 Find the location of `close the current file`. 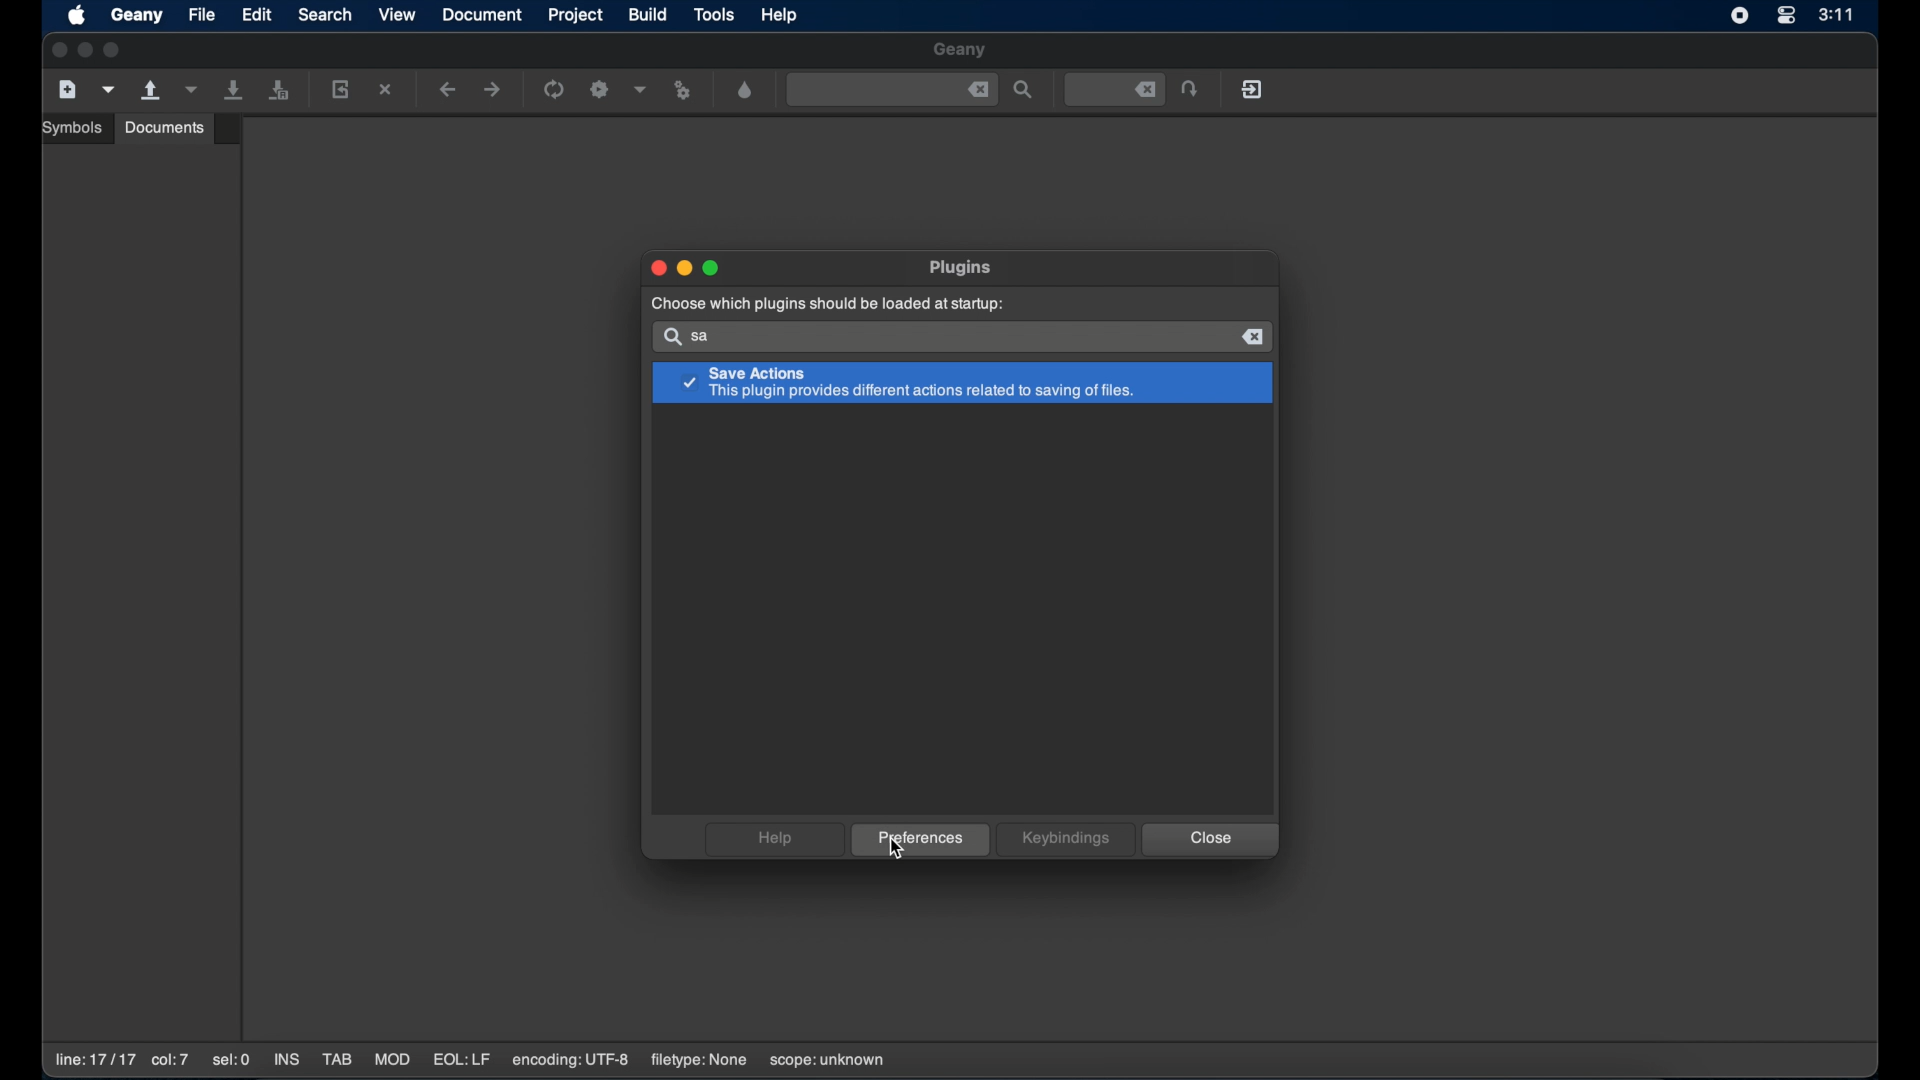

close the current file is located at coordinates (387, 91).